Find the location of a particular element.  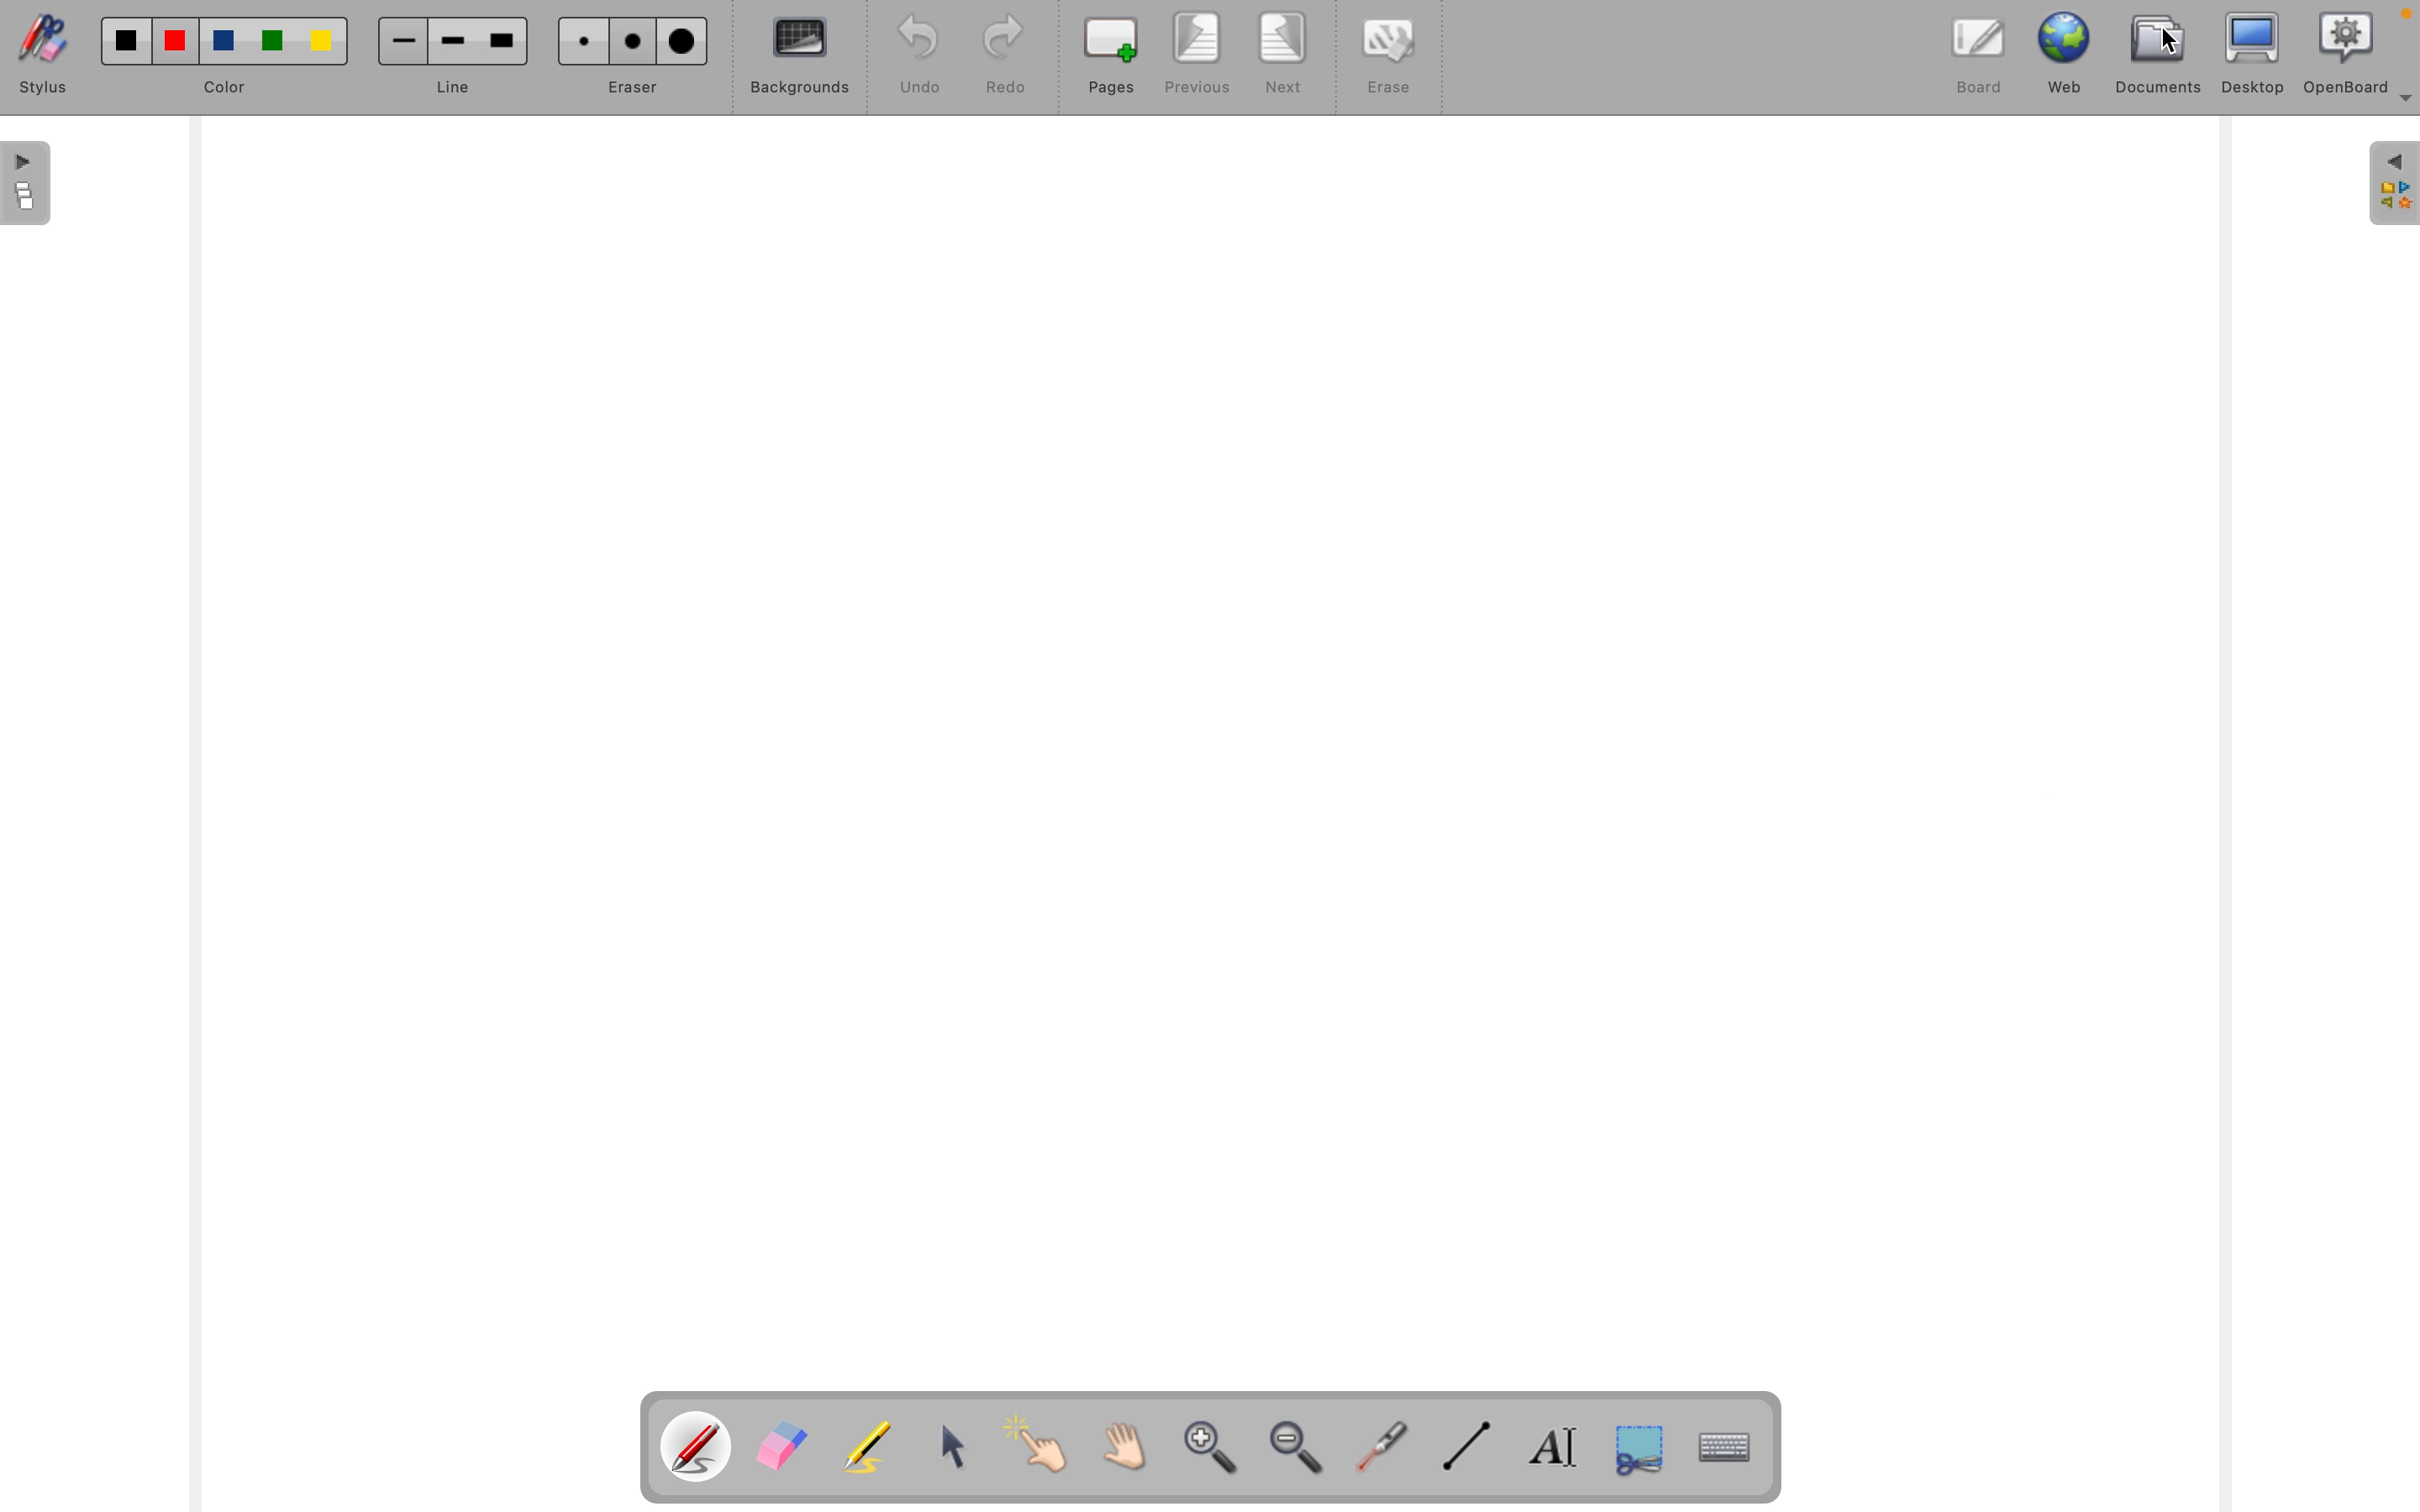

capture a part of the screen is located at coordinates (1640, 1447).